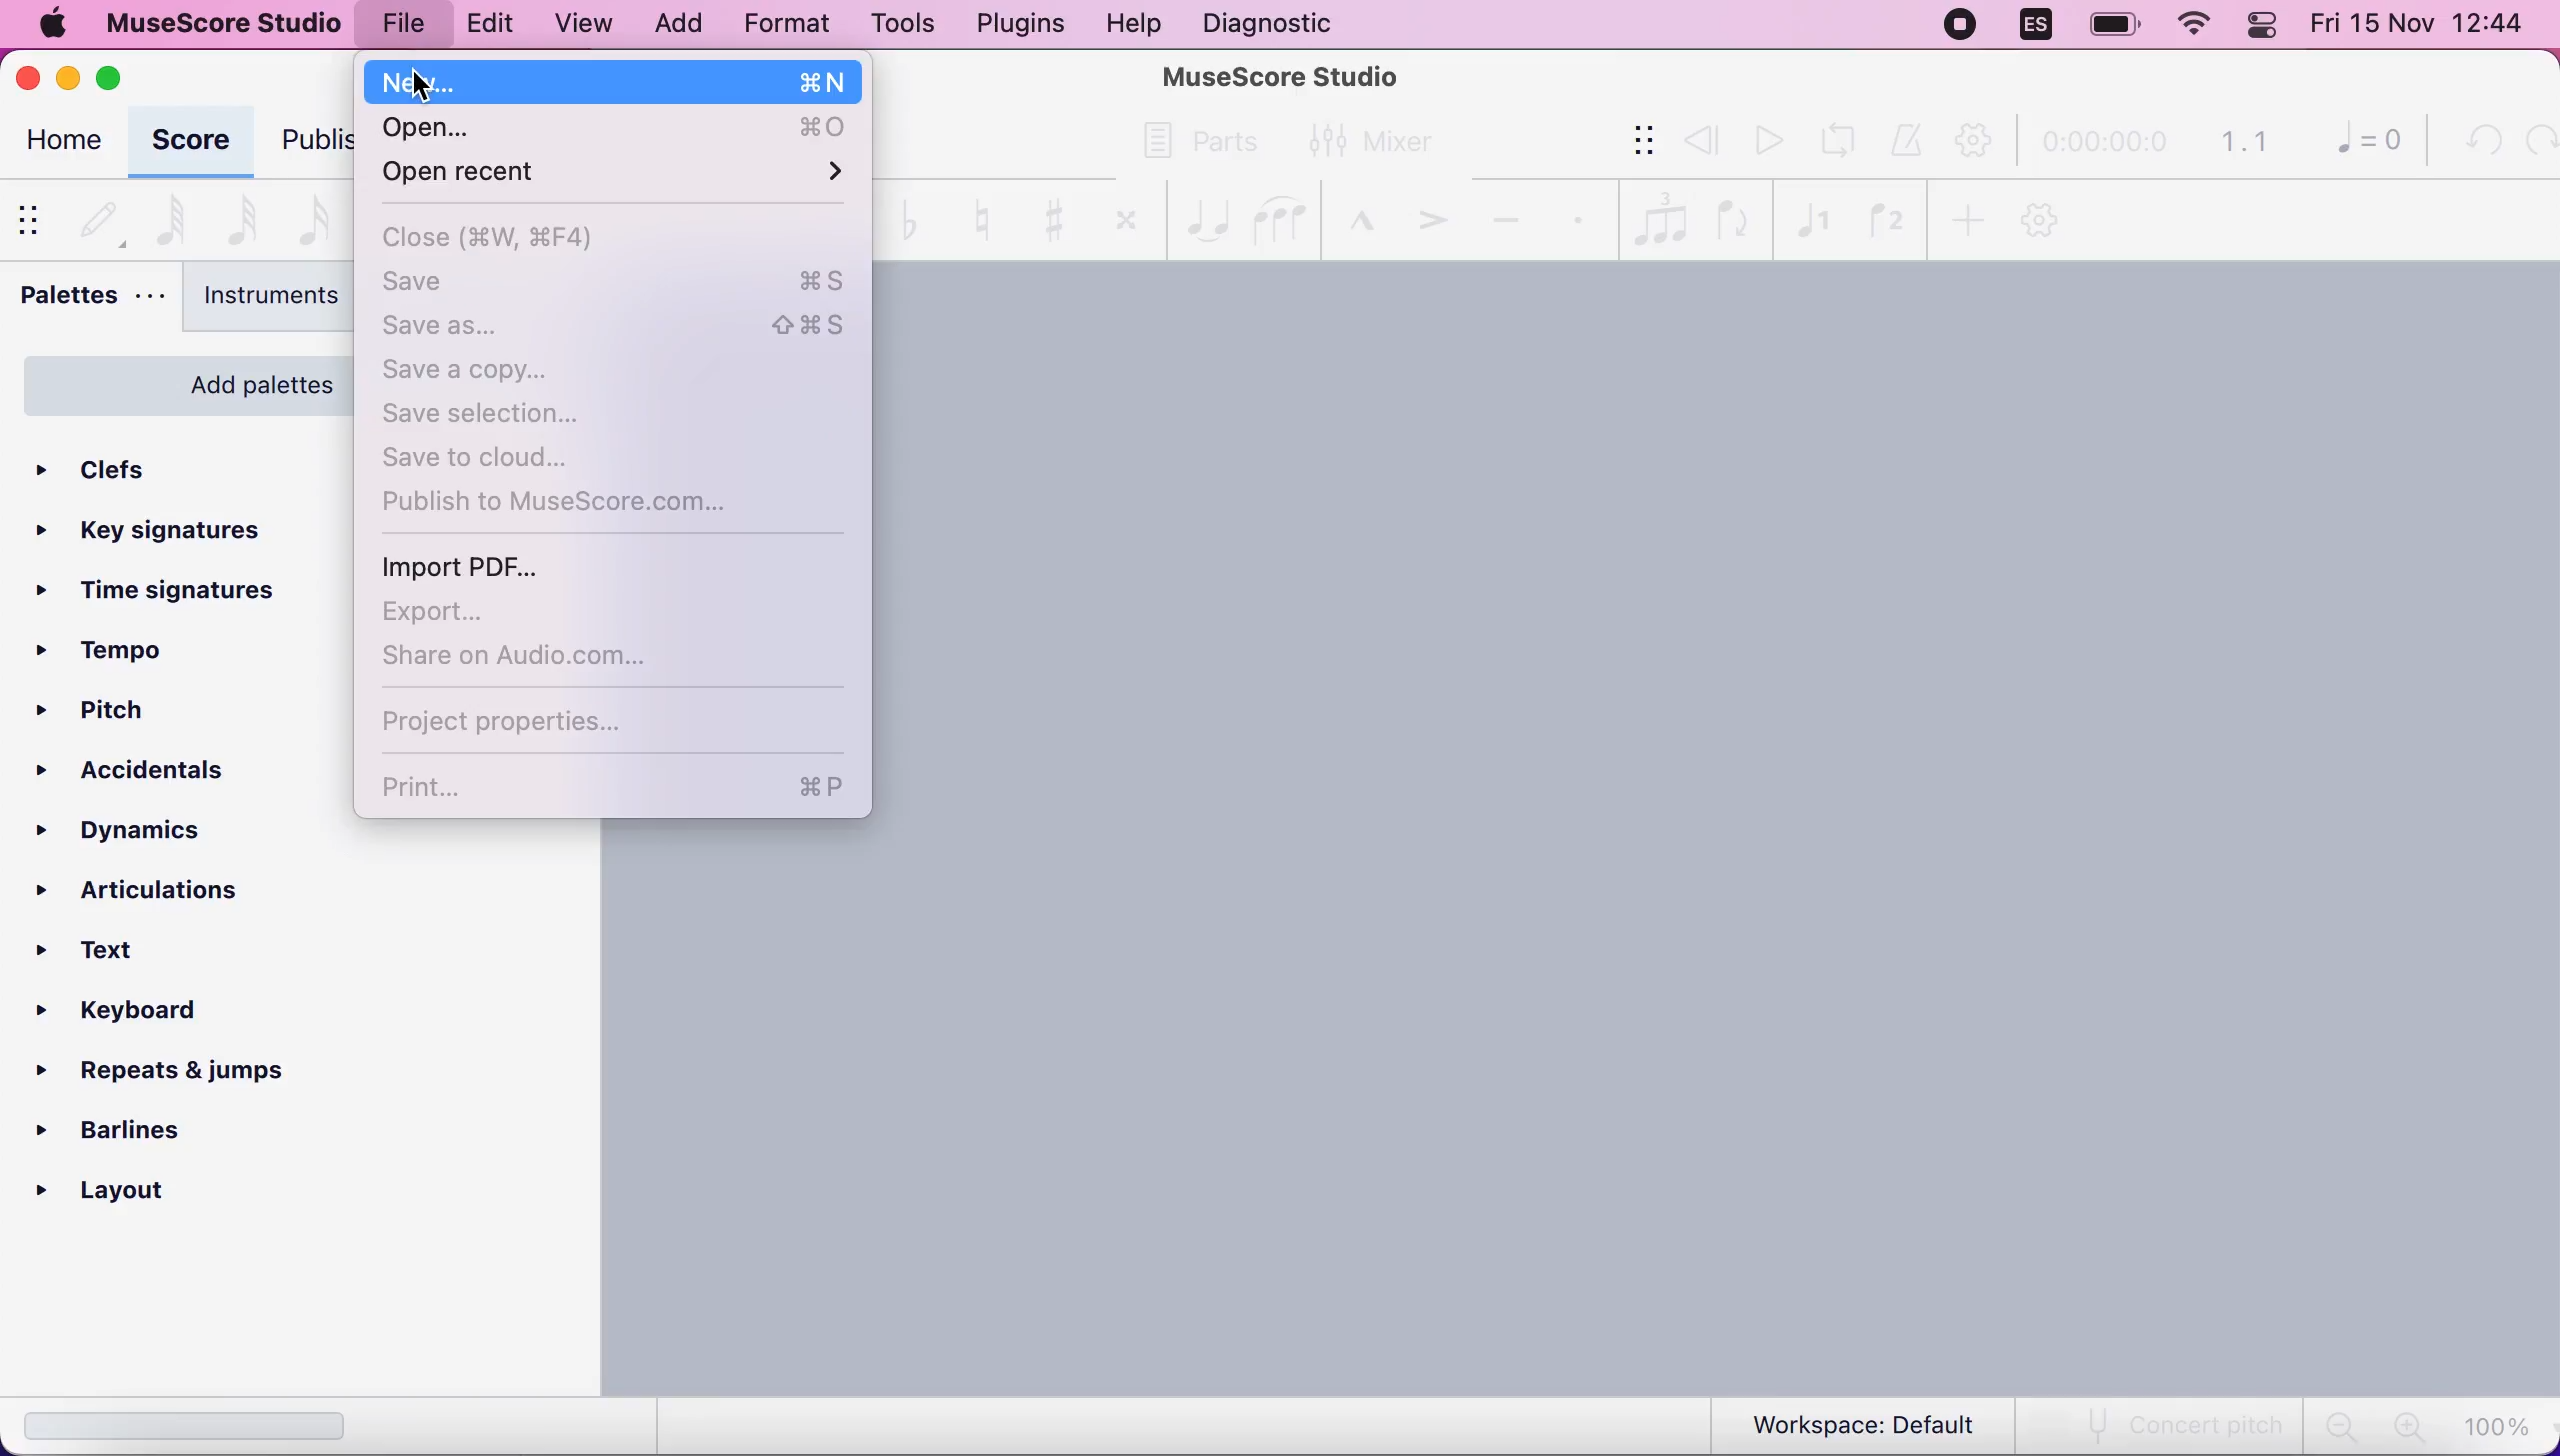  Describe the element at coordinates (154, 773) in the screenshot. I see `accidentals` at that location.